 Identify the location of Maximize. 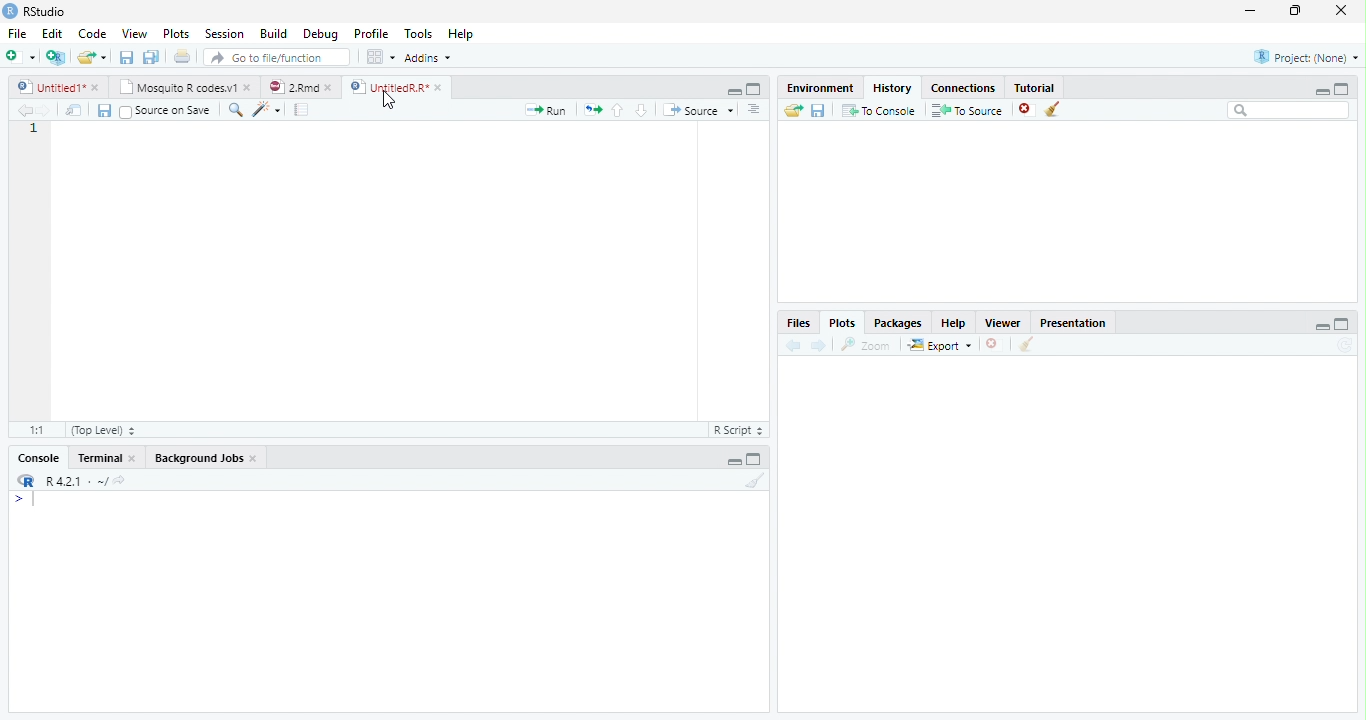
(756, 460).